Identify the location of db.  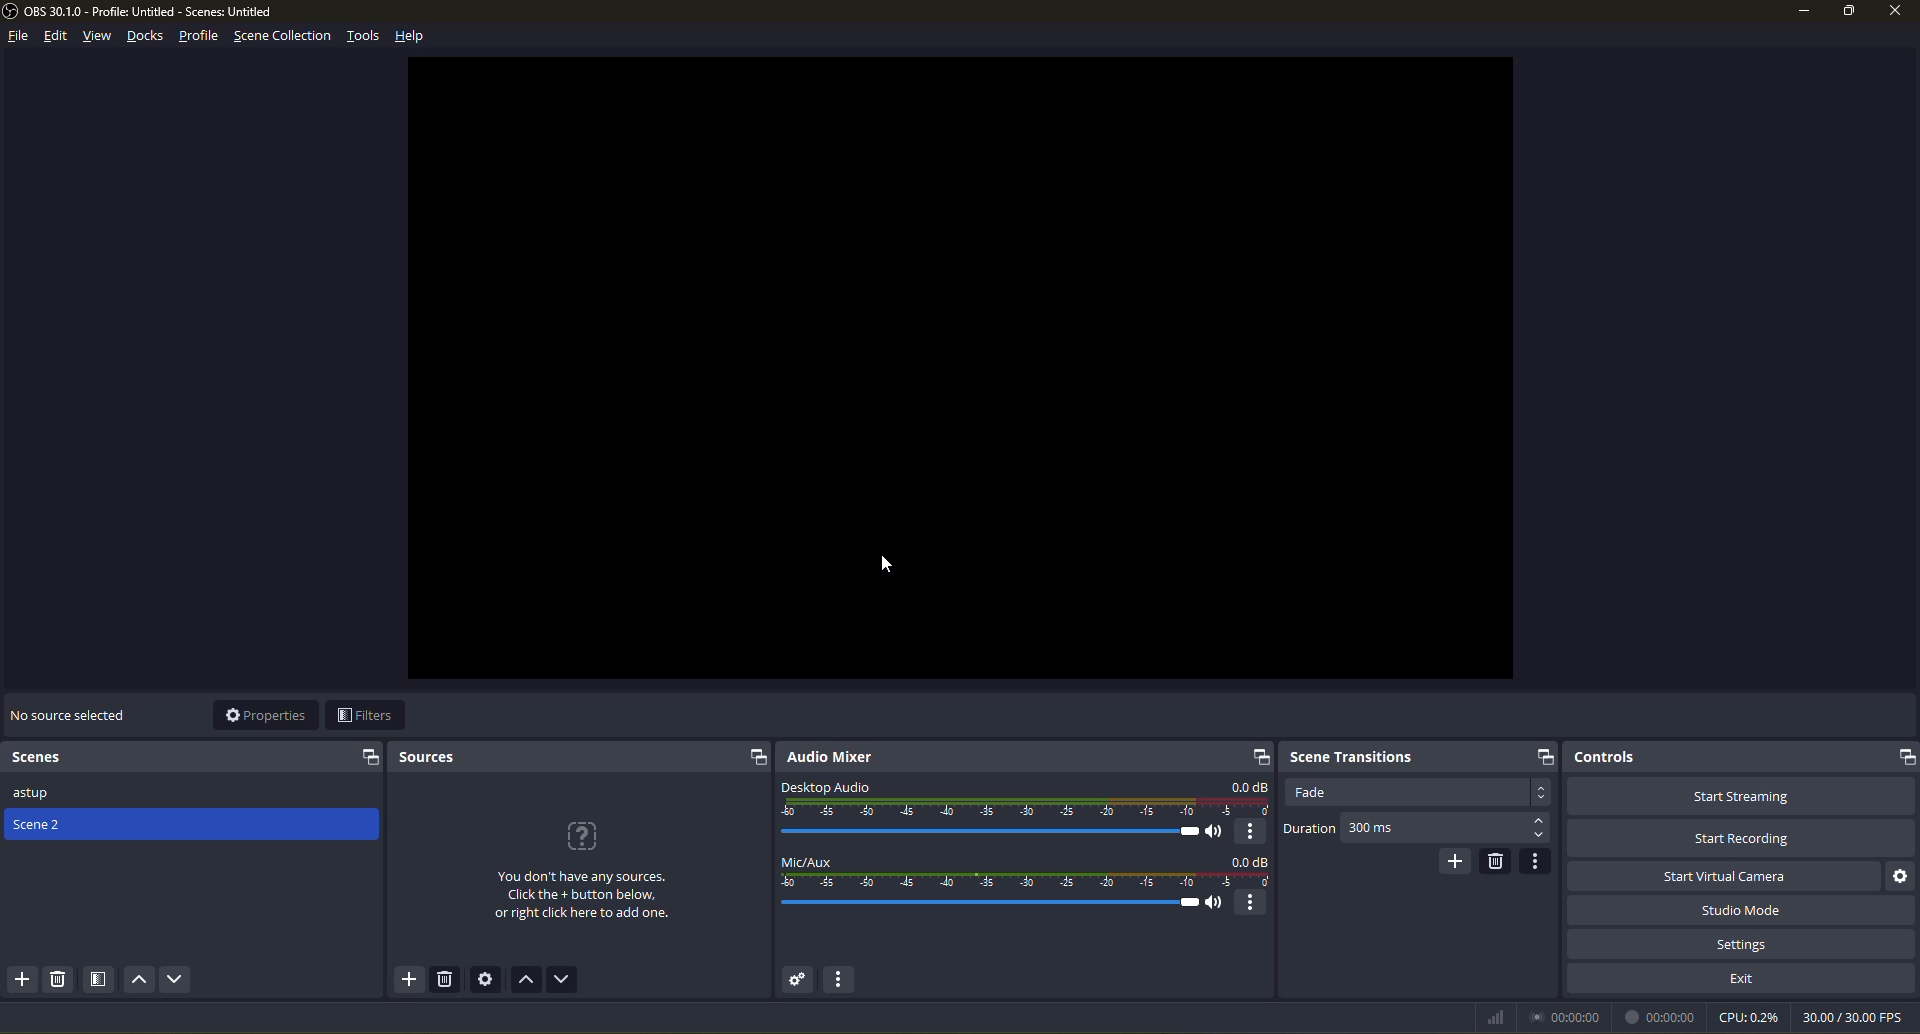
(1246, 786).